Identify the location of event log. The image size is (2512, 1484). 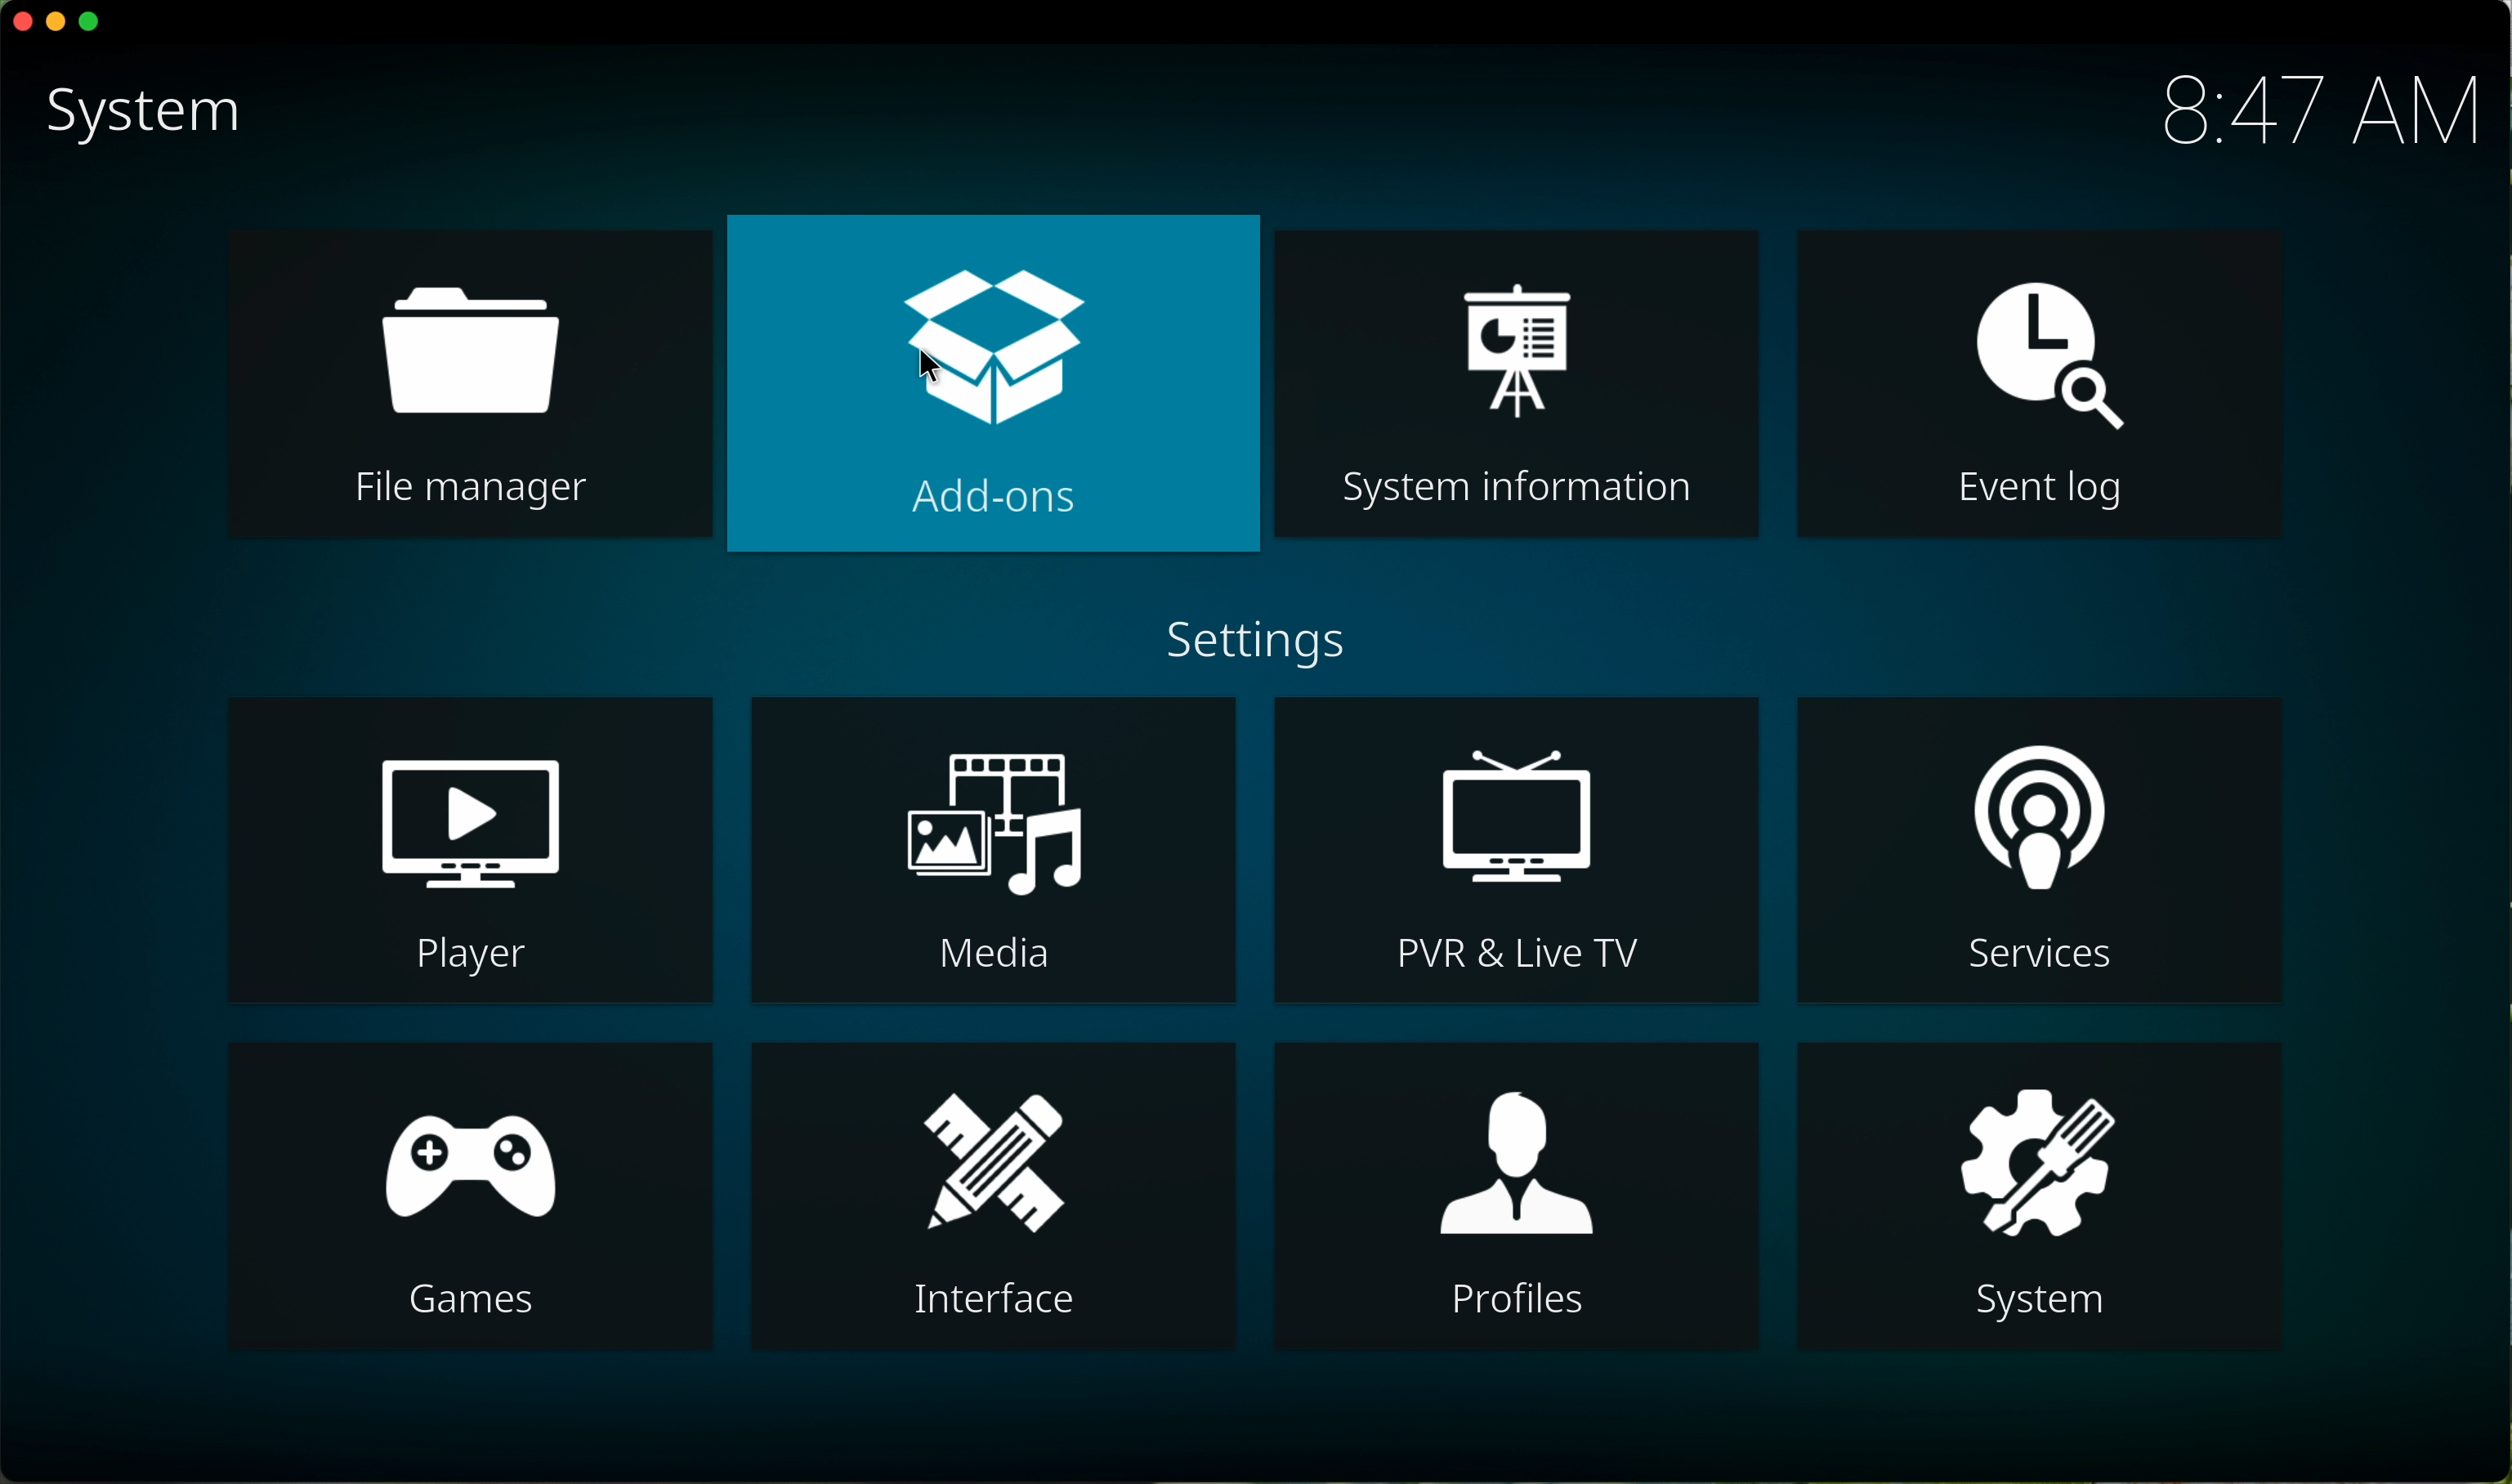
(2041, 382).